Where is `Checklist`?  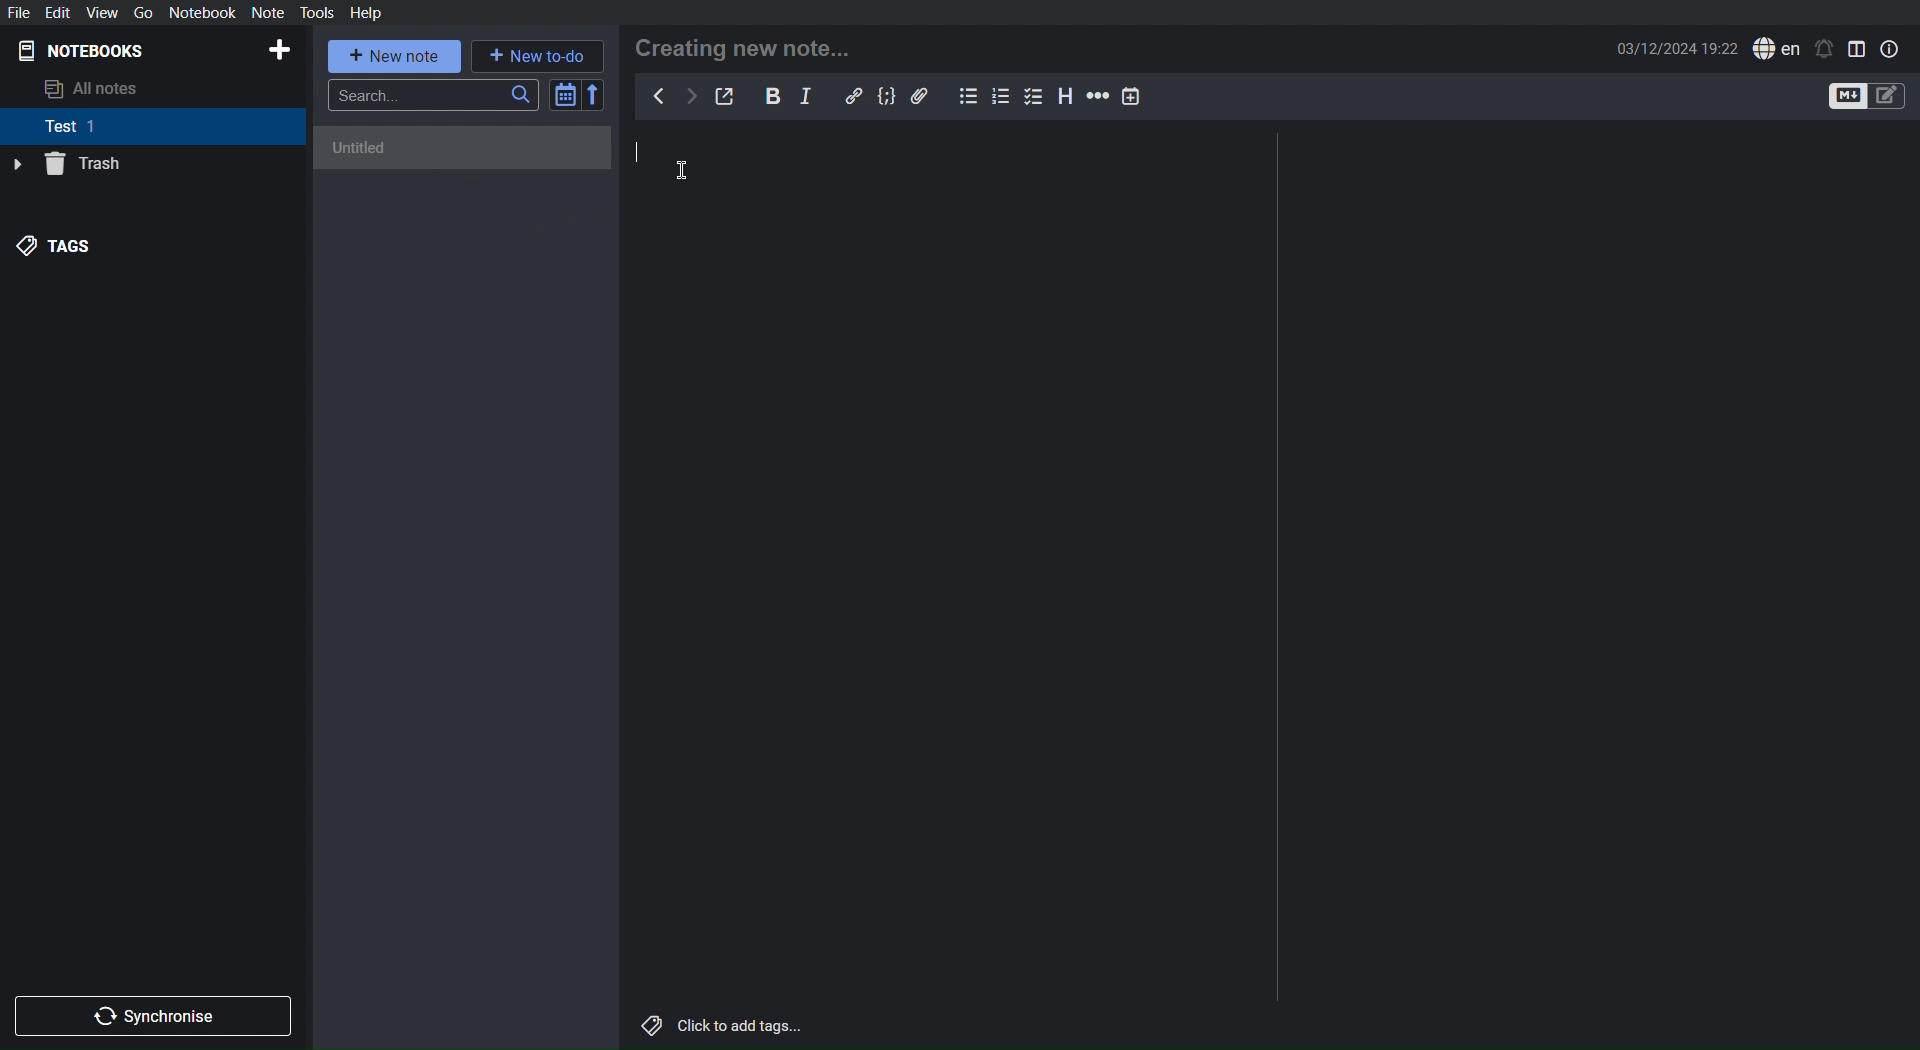
Checklist is located at coordinates (1034, 97).